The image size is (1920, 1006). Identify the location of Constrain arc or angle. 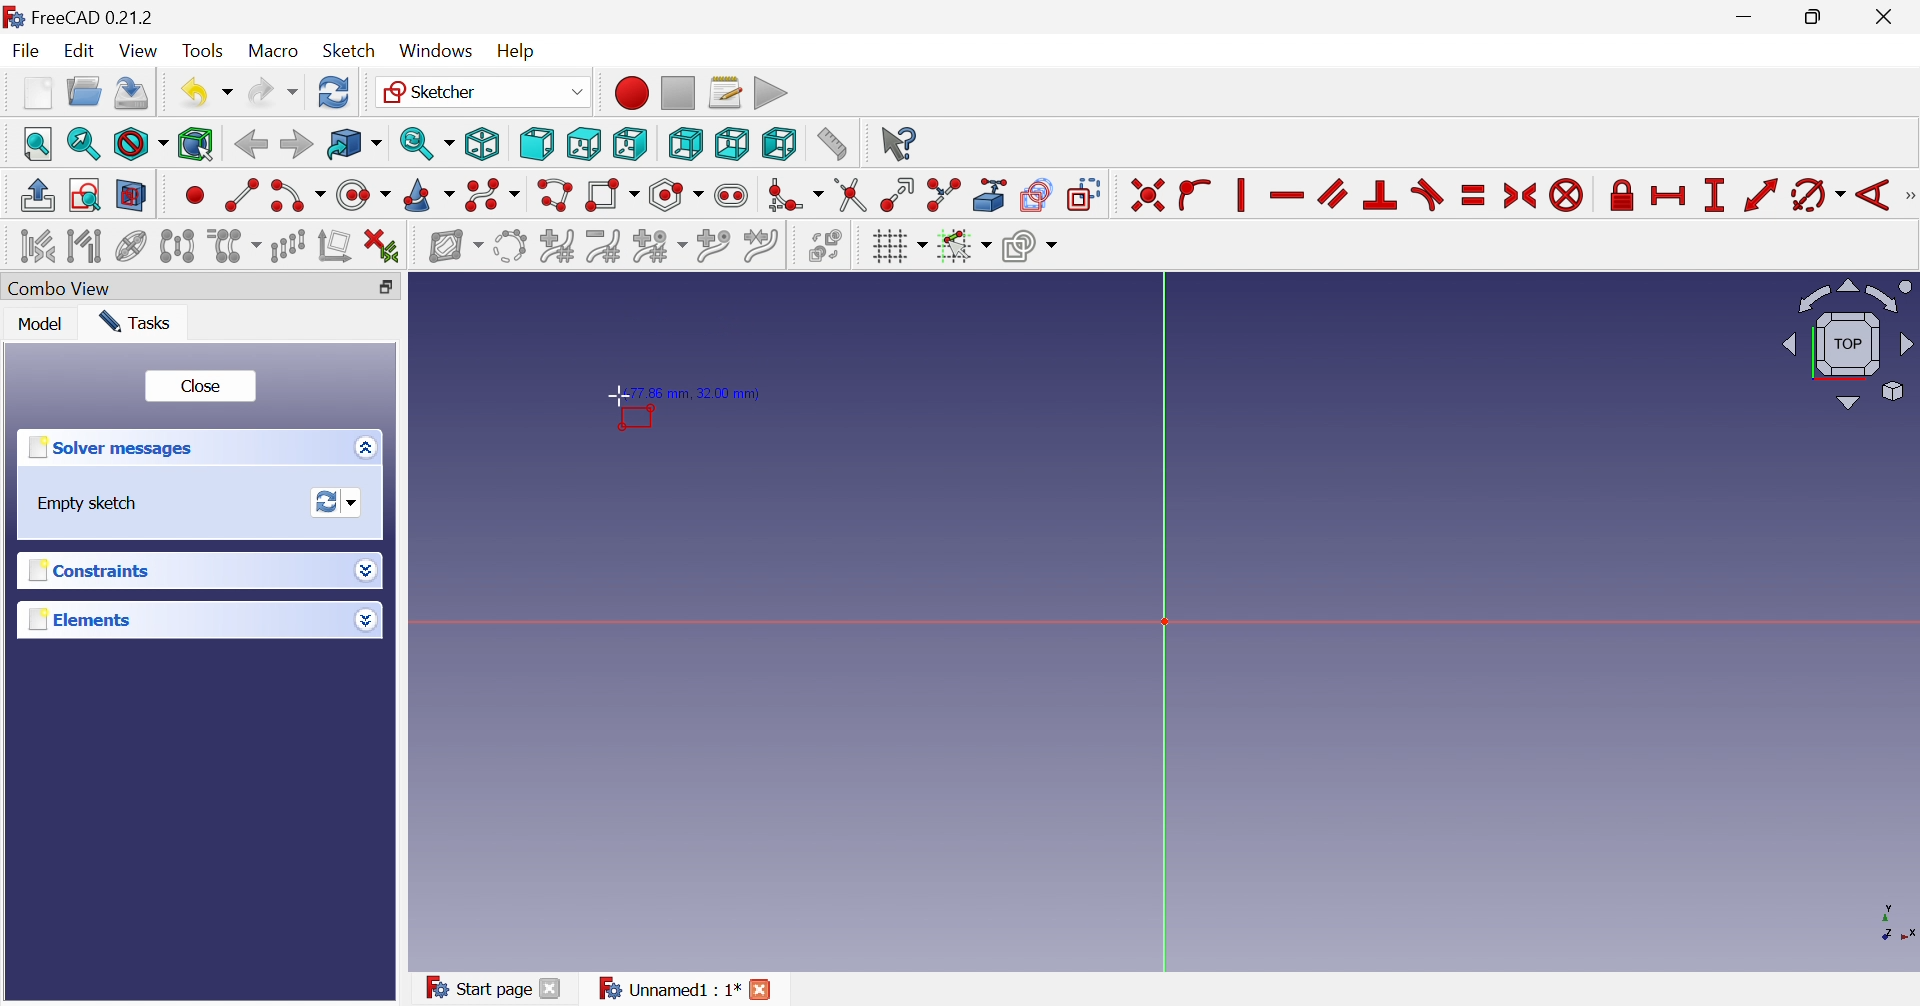
(1819, 196).